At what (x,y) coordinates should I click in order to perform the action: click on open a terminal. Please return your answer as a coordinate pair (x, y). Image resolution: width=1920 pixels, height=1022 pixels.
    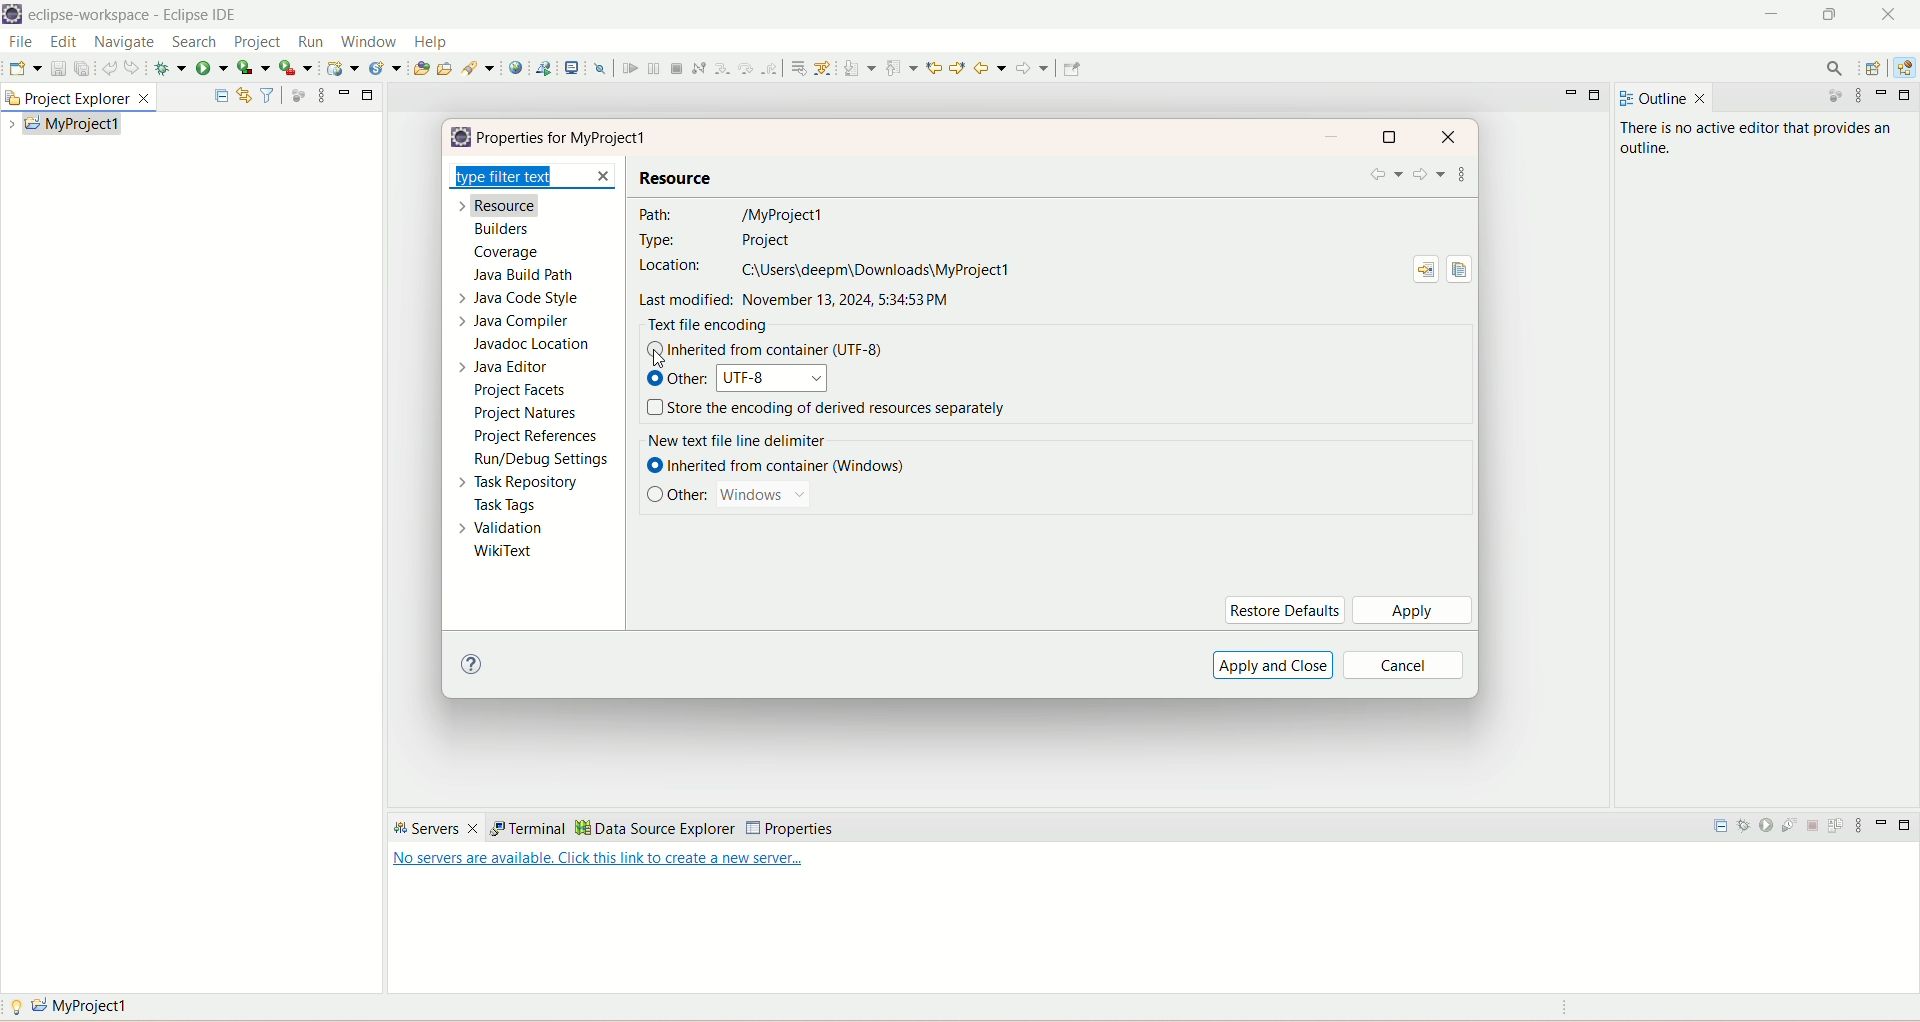
    Looking at the image, I should click on (573, 67).